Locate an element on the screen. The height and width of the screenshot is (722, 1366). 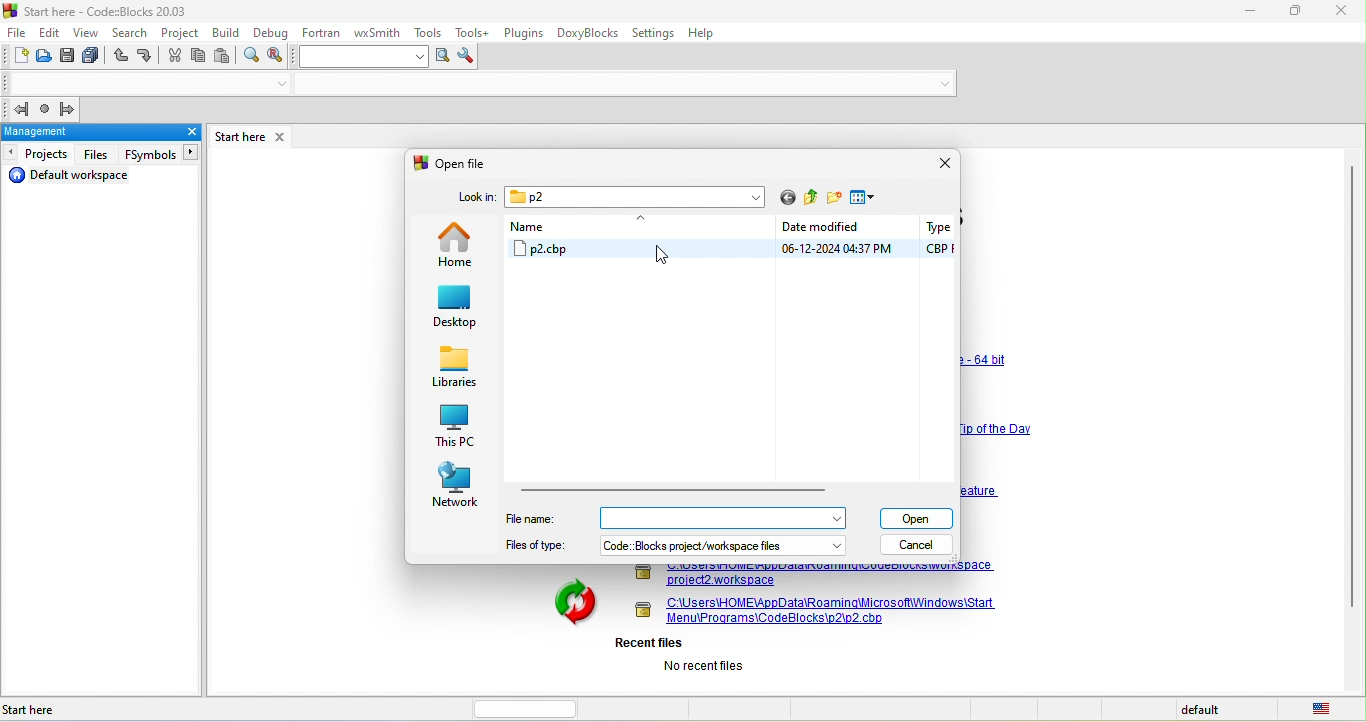
horizontal scroll bar is located at coordinates (518, 709).